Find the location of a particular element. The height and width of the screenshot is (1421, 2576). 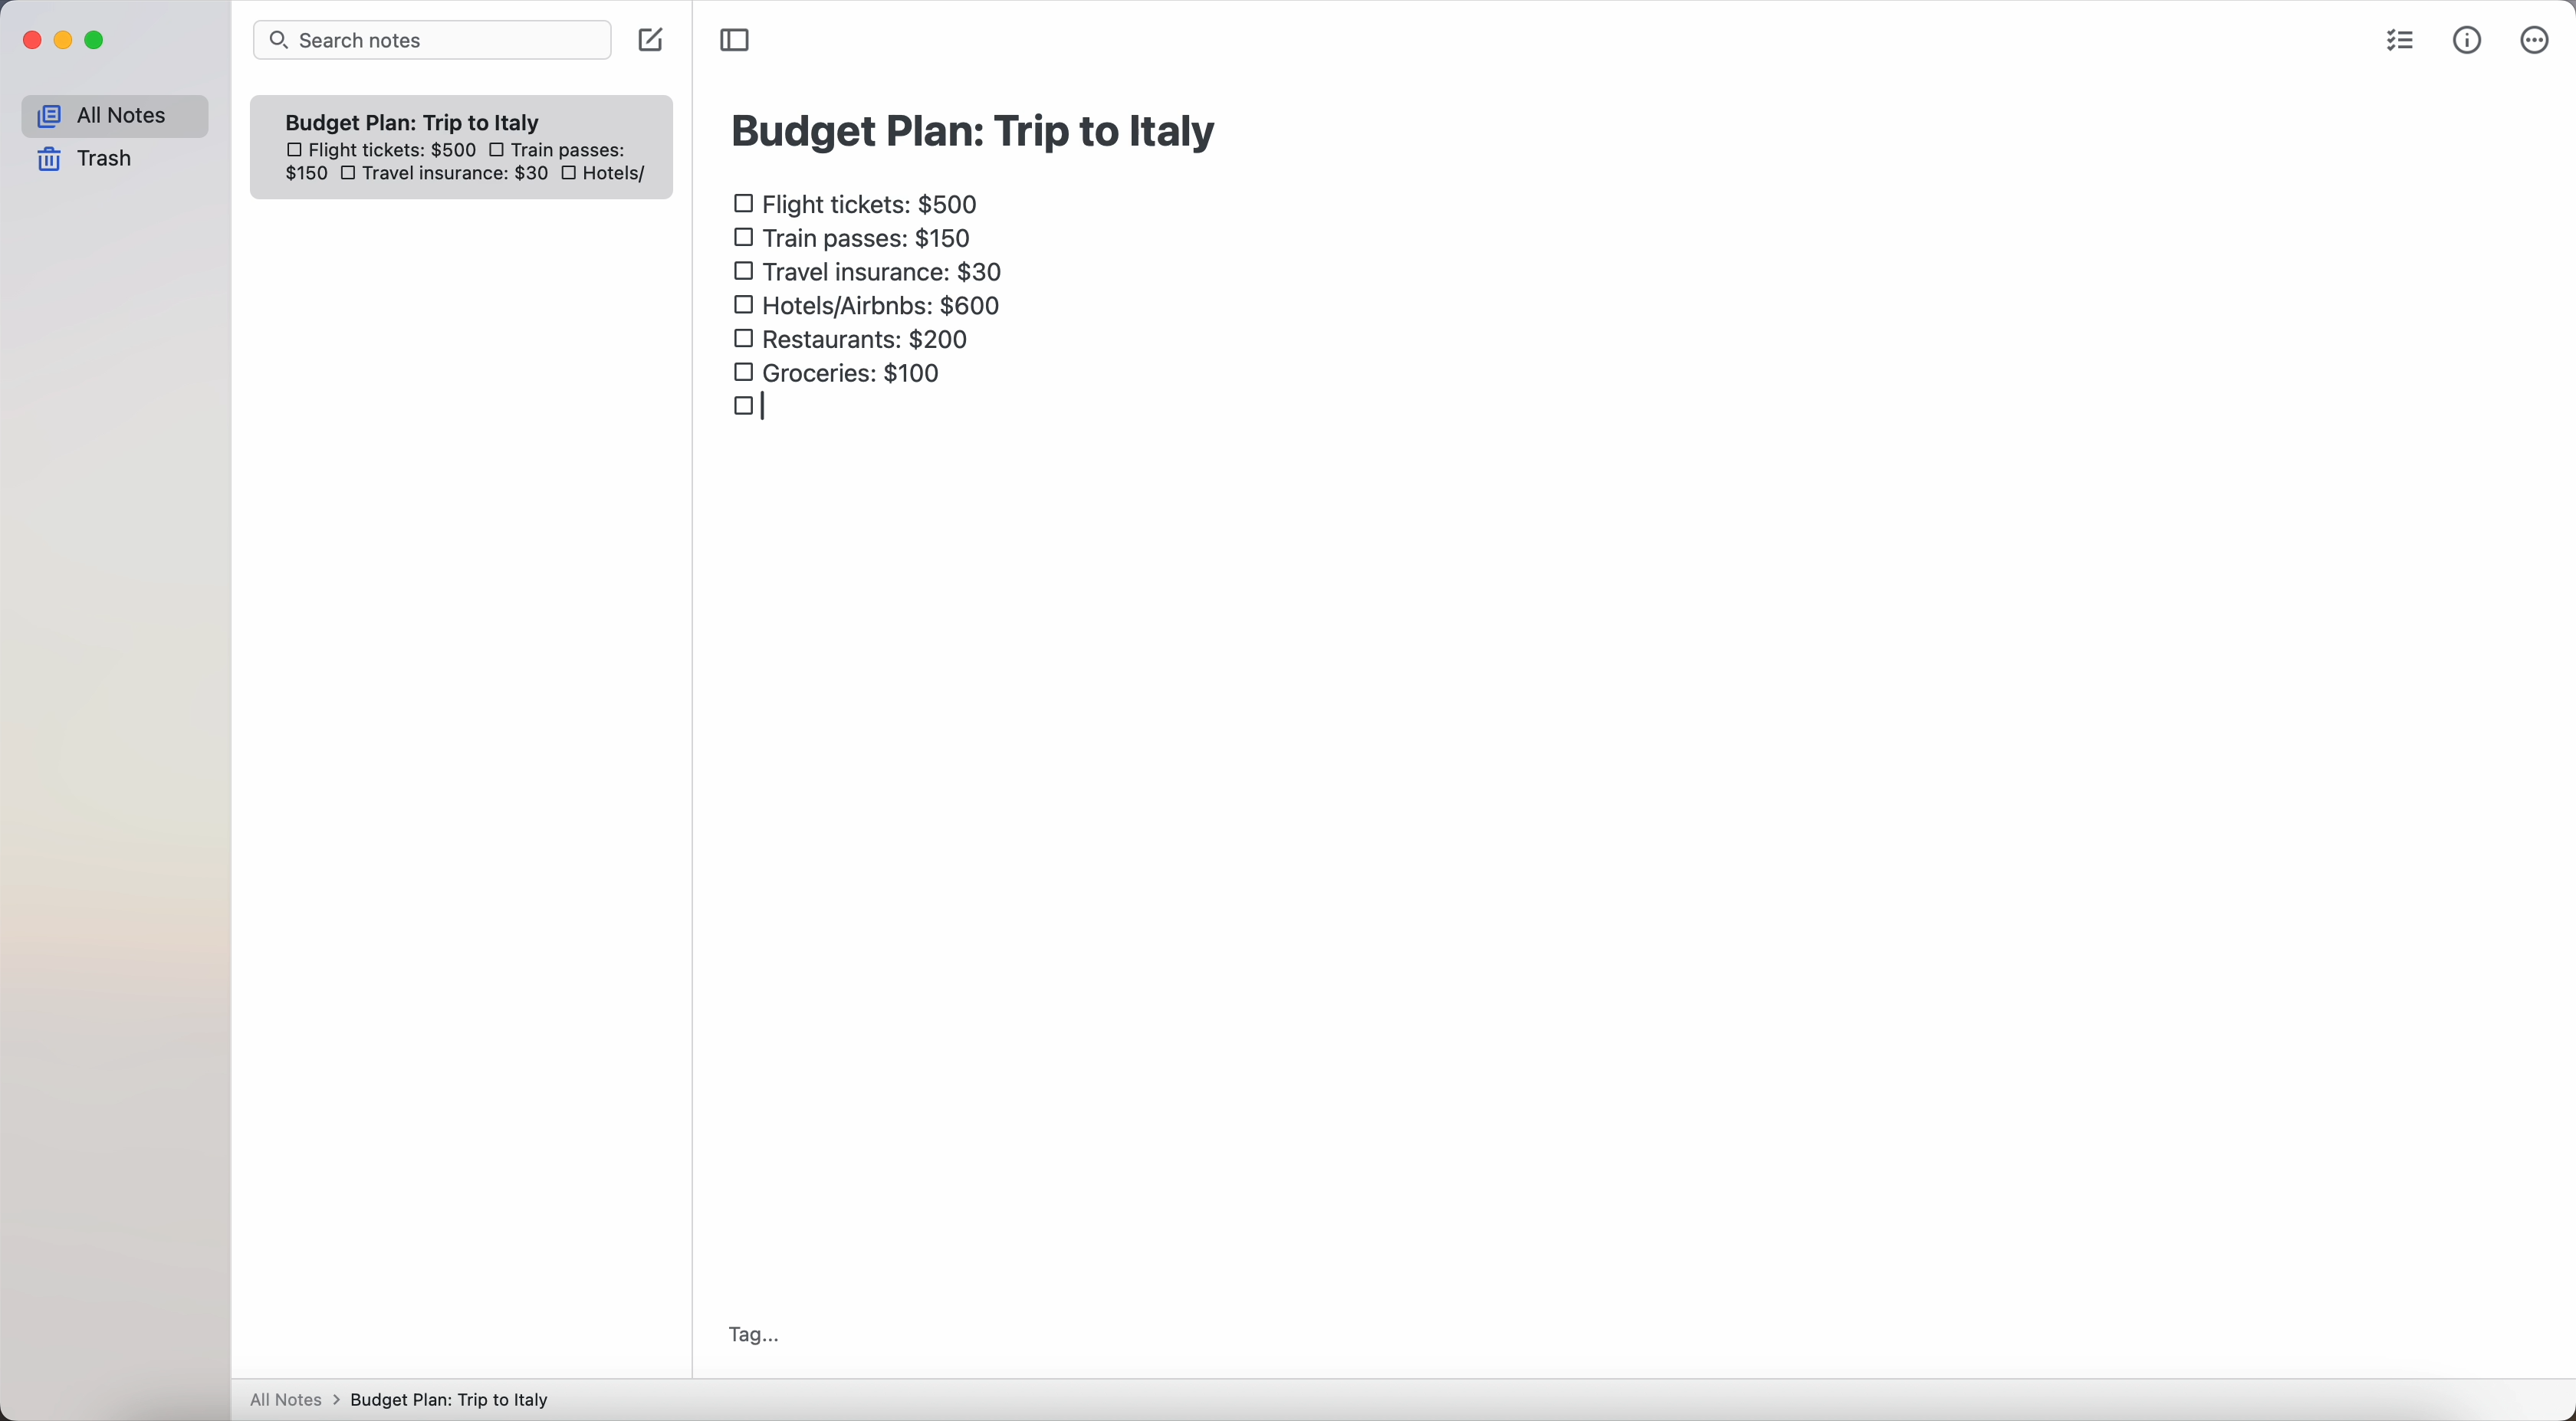

search bar is located at coordinates (432, 40).